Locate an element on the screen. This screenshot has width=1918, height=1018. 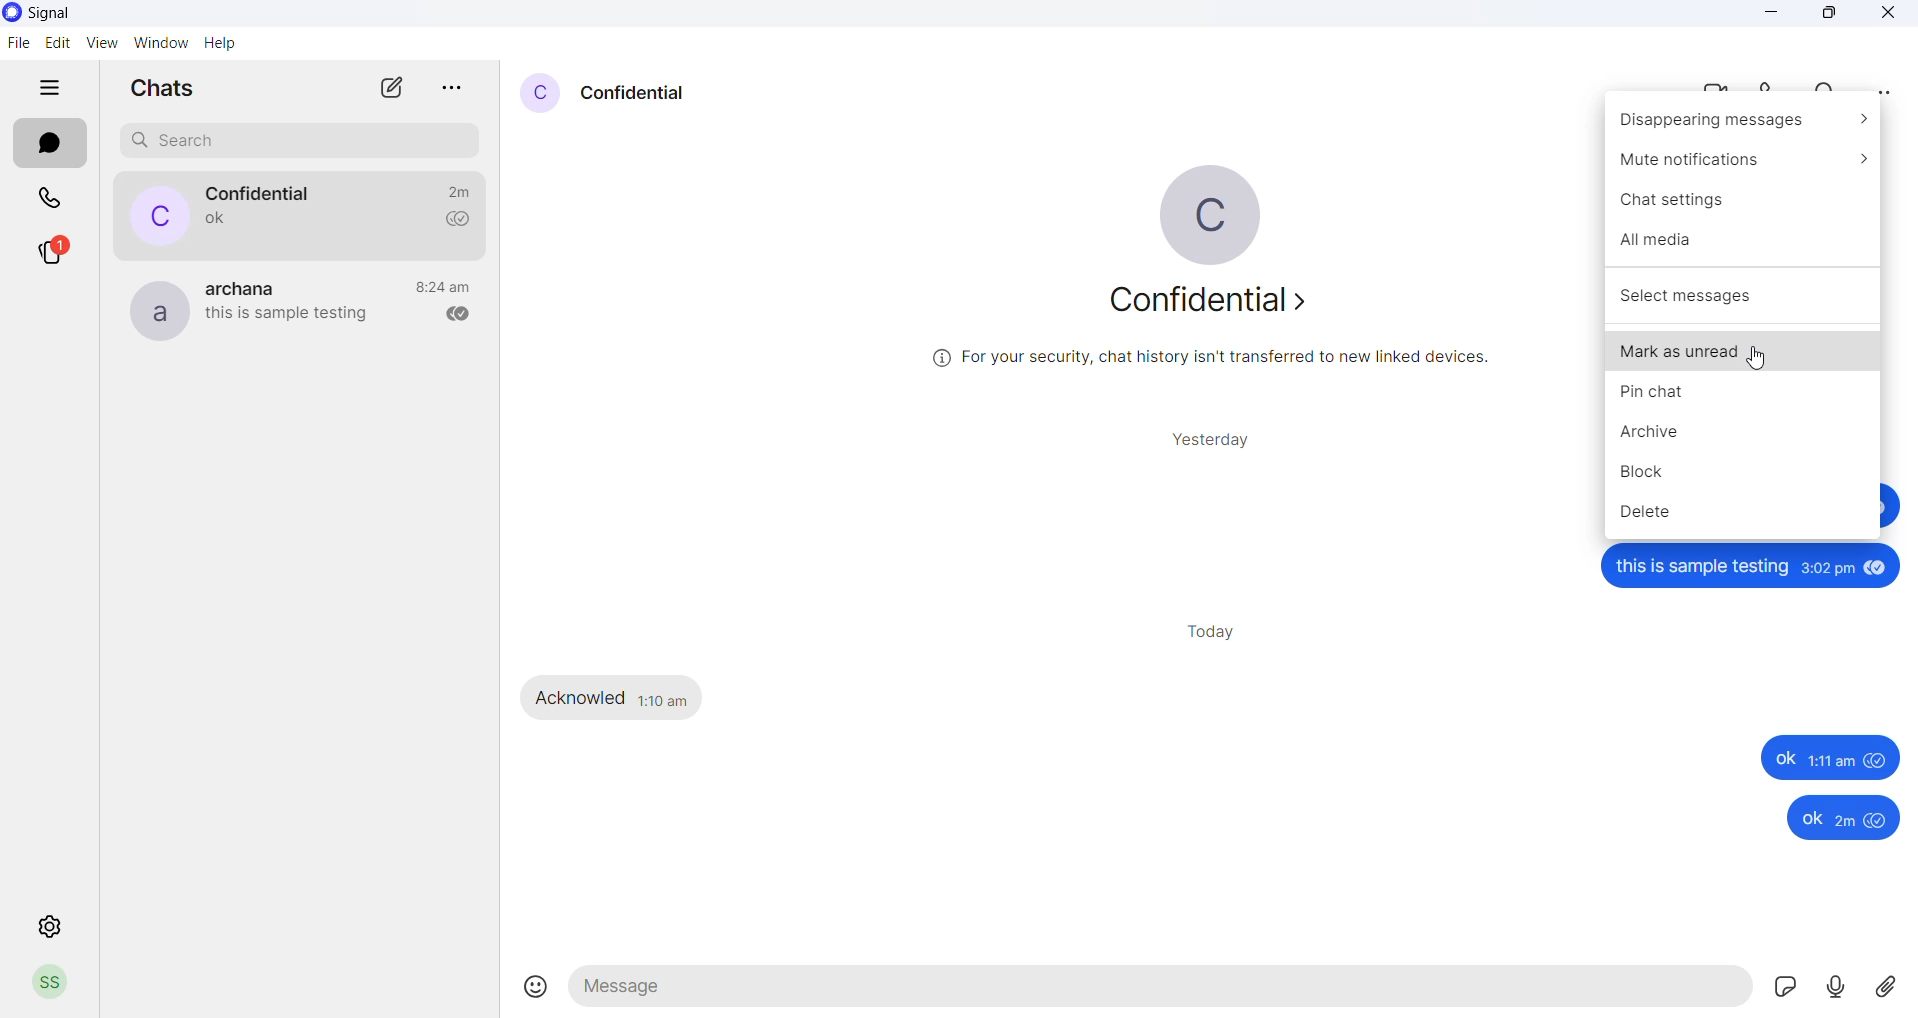
last message time is located at coordinates (456, 191).